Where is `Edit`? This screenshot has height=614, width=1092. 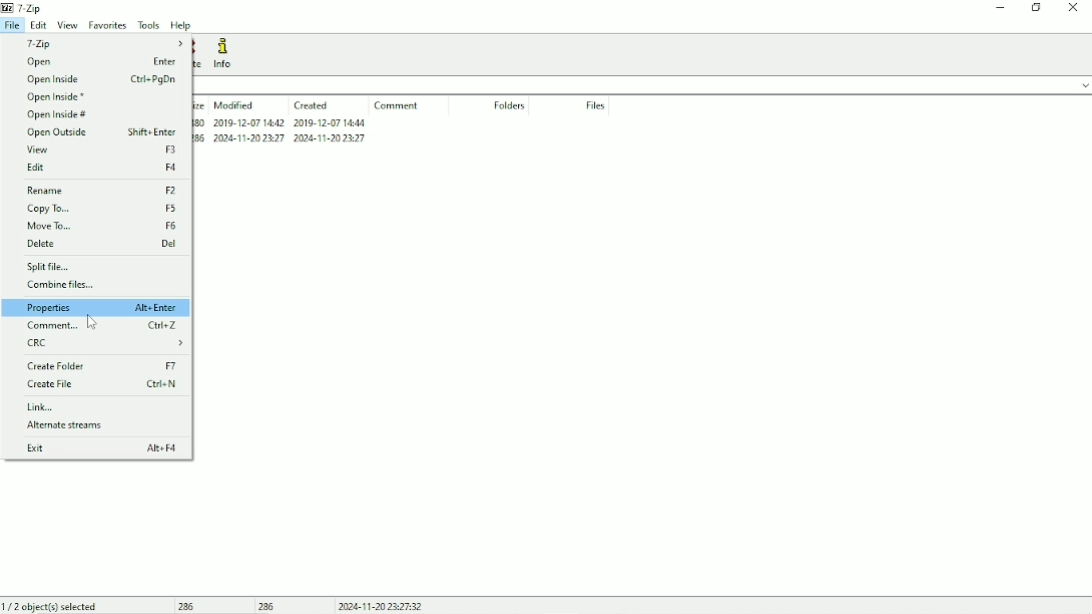 Edit is located at coordinates (39, 26).